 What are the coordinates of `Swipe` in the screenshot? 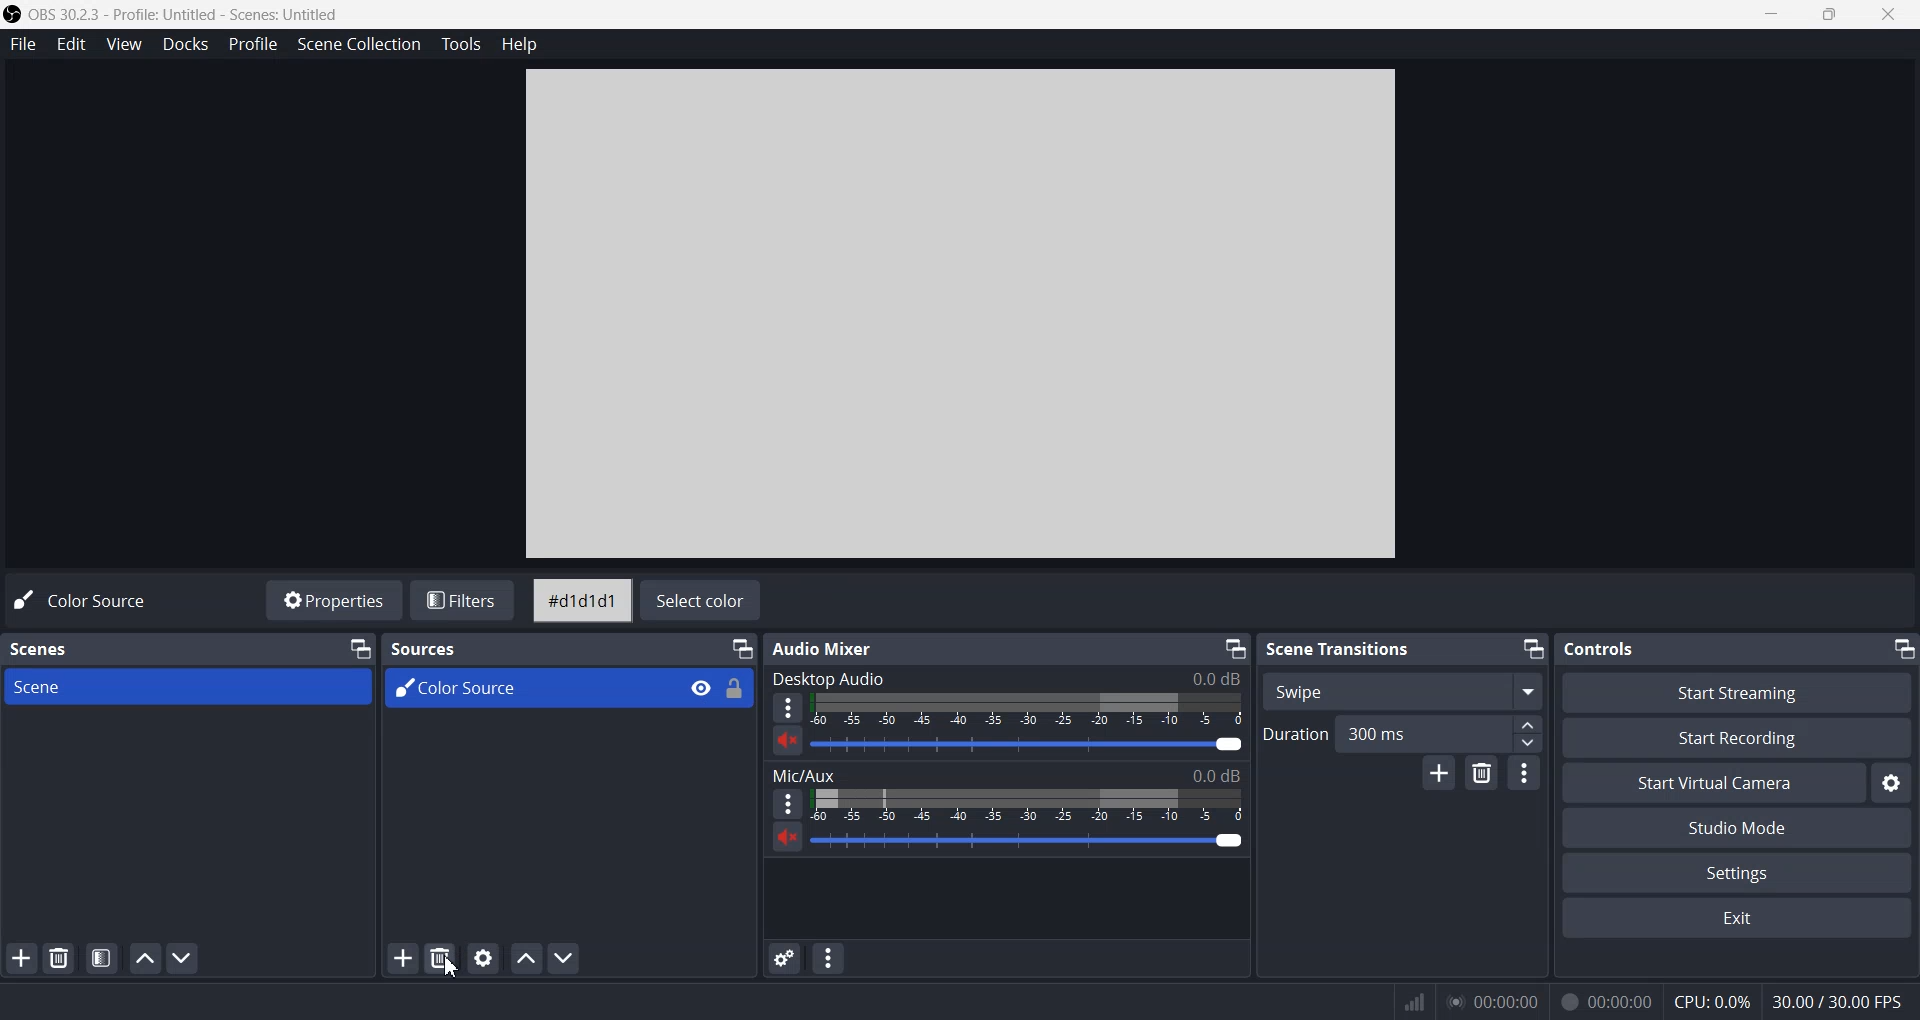 It's located at (1401, 690).